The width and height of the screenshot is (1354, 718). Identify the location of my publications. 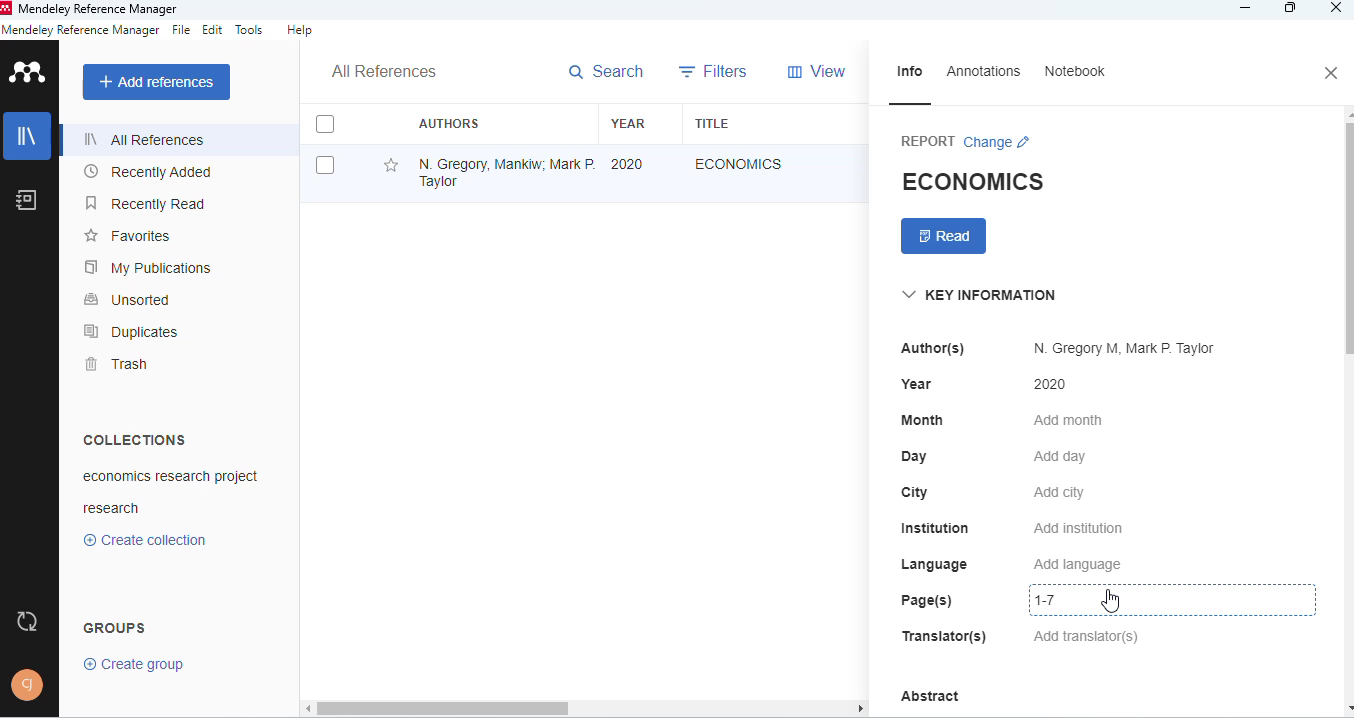
(147, 267).